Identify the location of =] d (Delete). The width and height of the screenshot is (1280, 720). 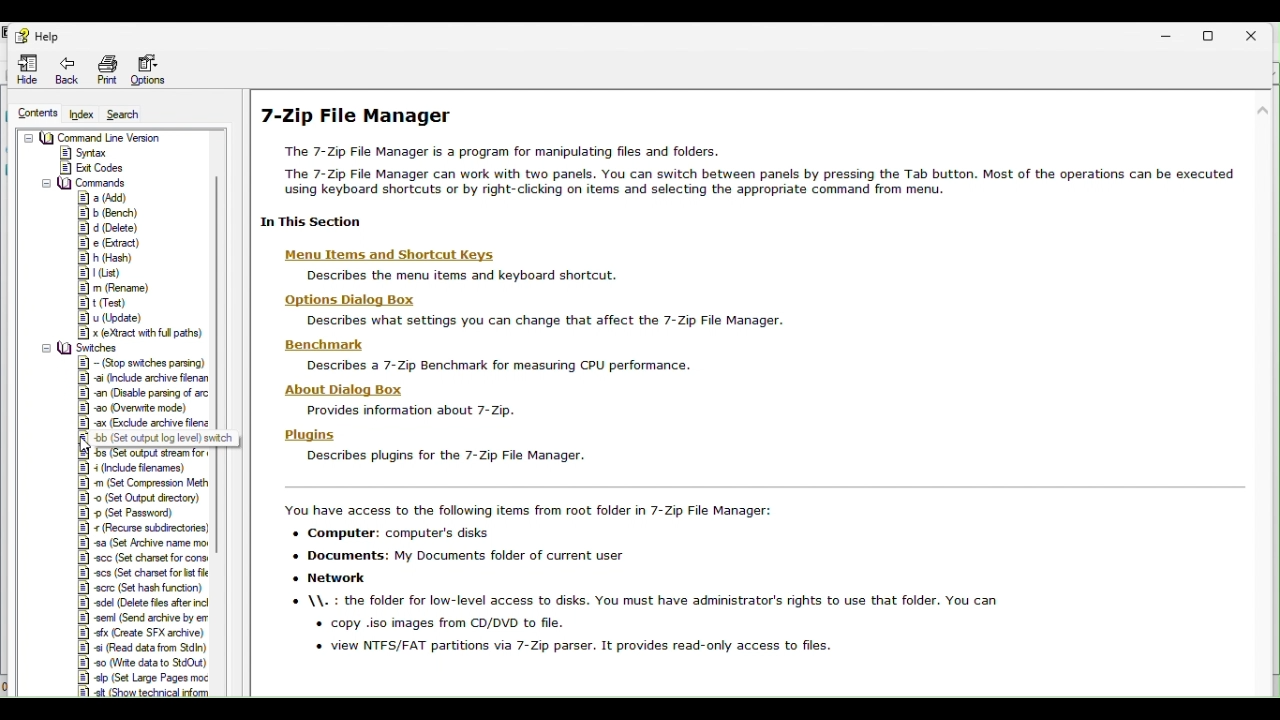
(108, 228).